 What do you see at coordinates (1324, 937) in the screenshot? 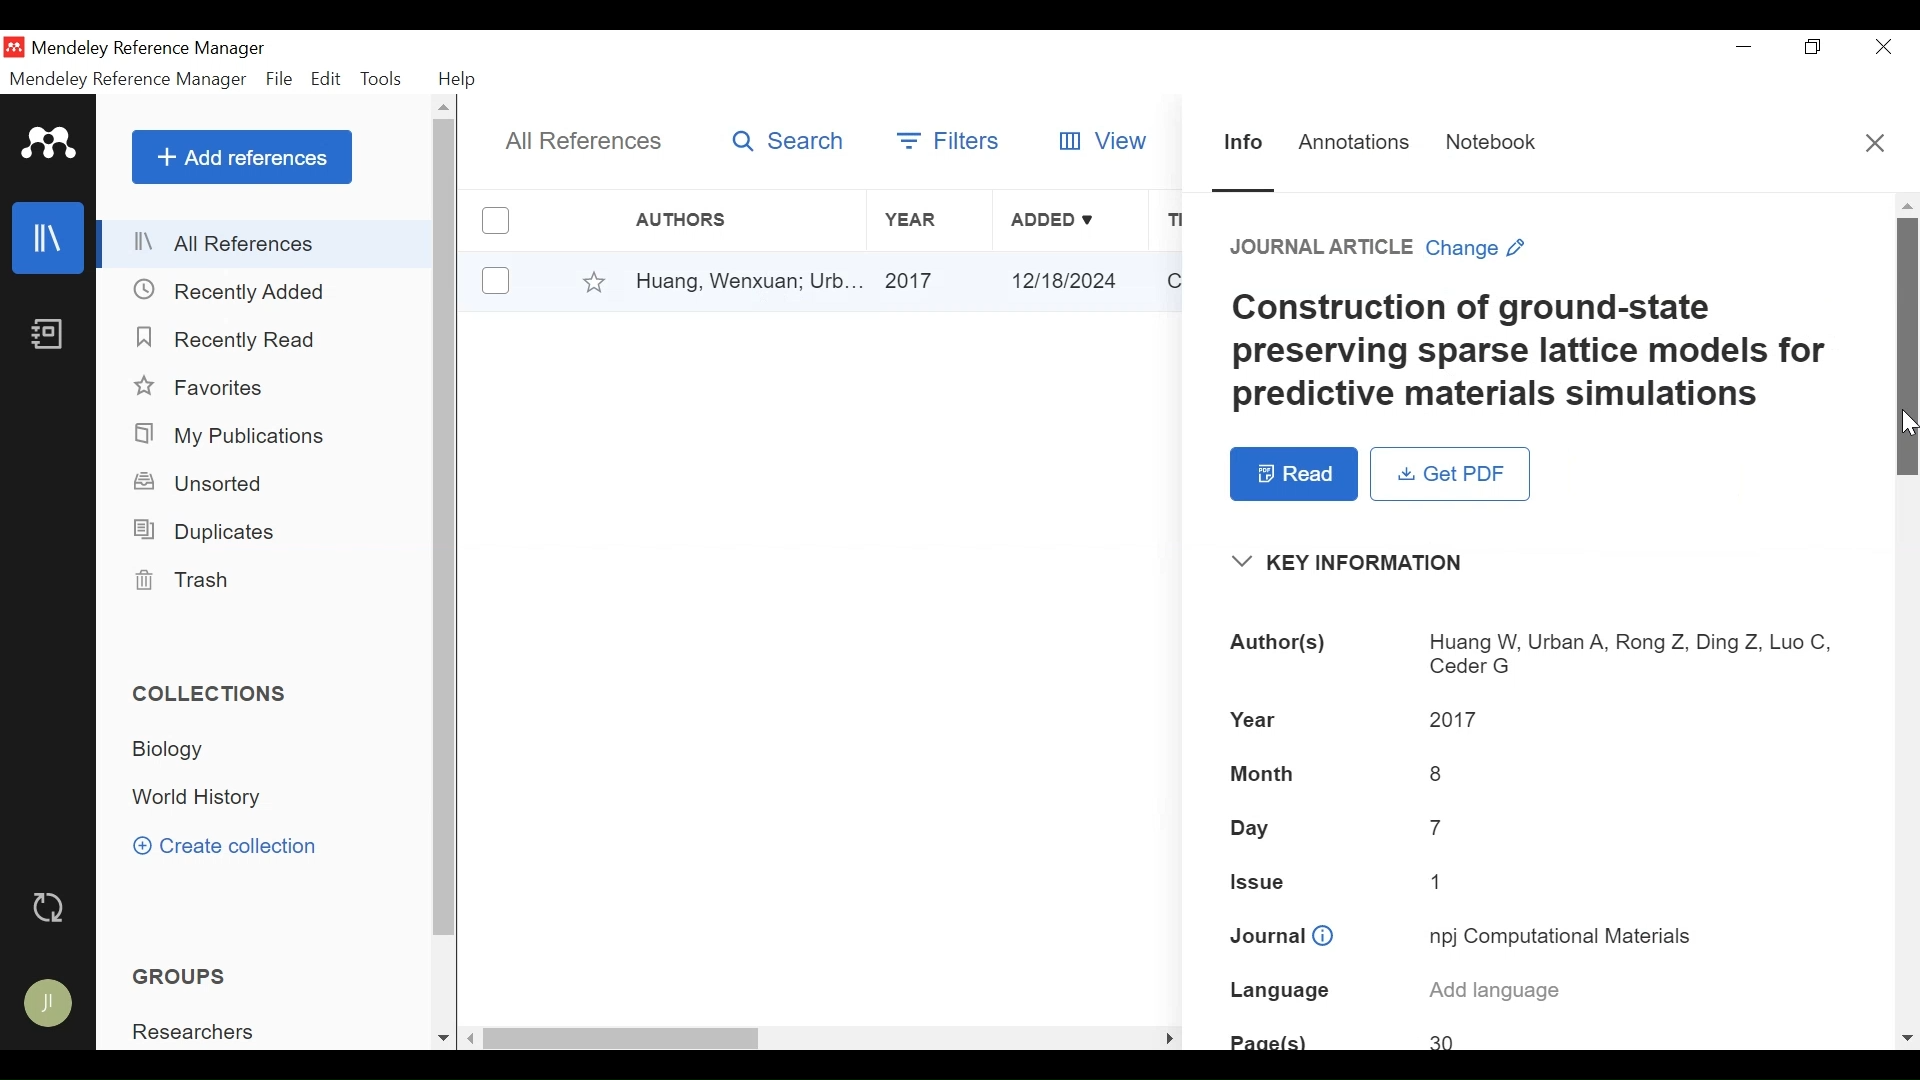
I see `info icon` at bounding box center [1324, 937].